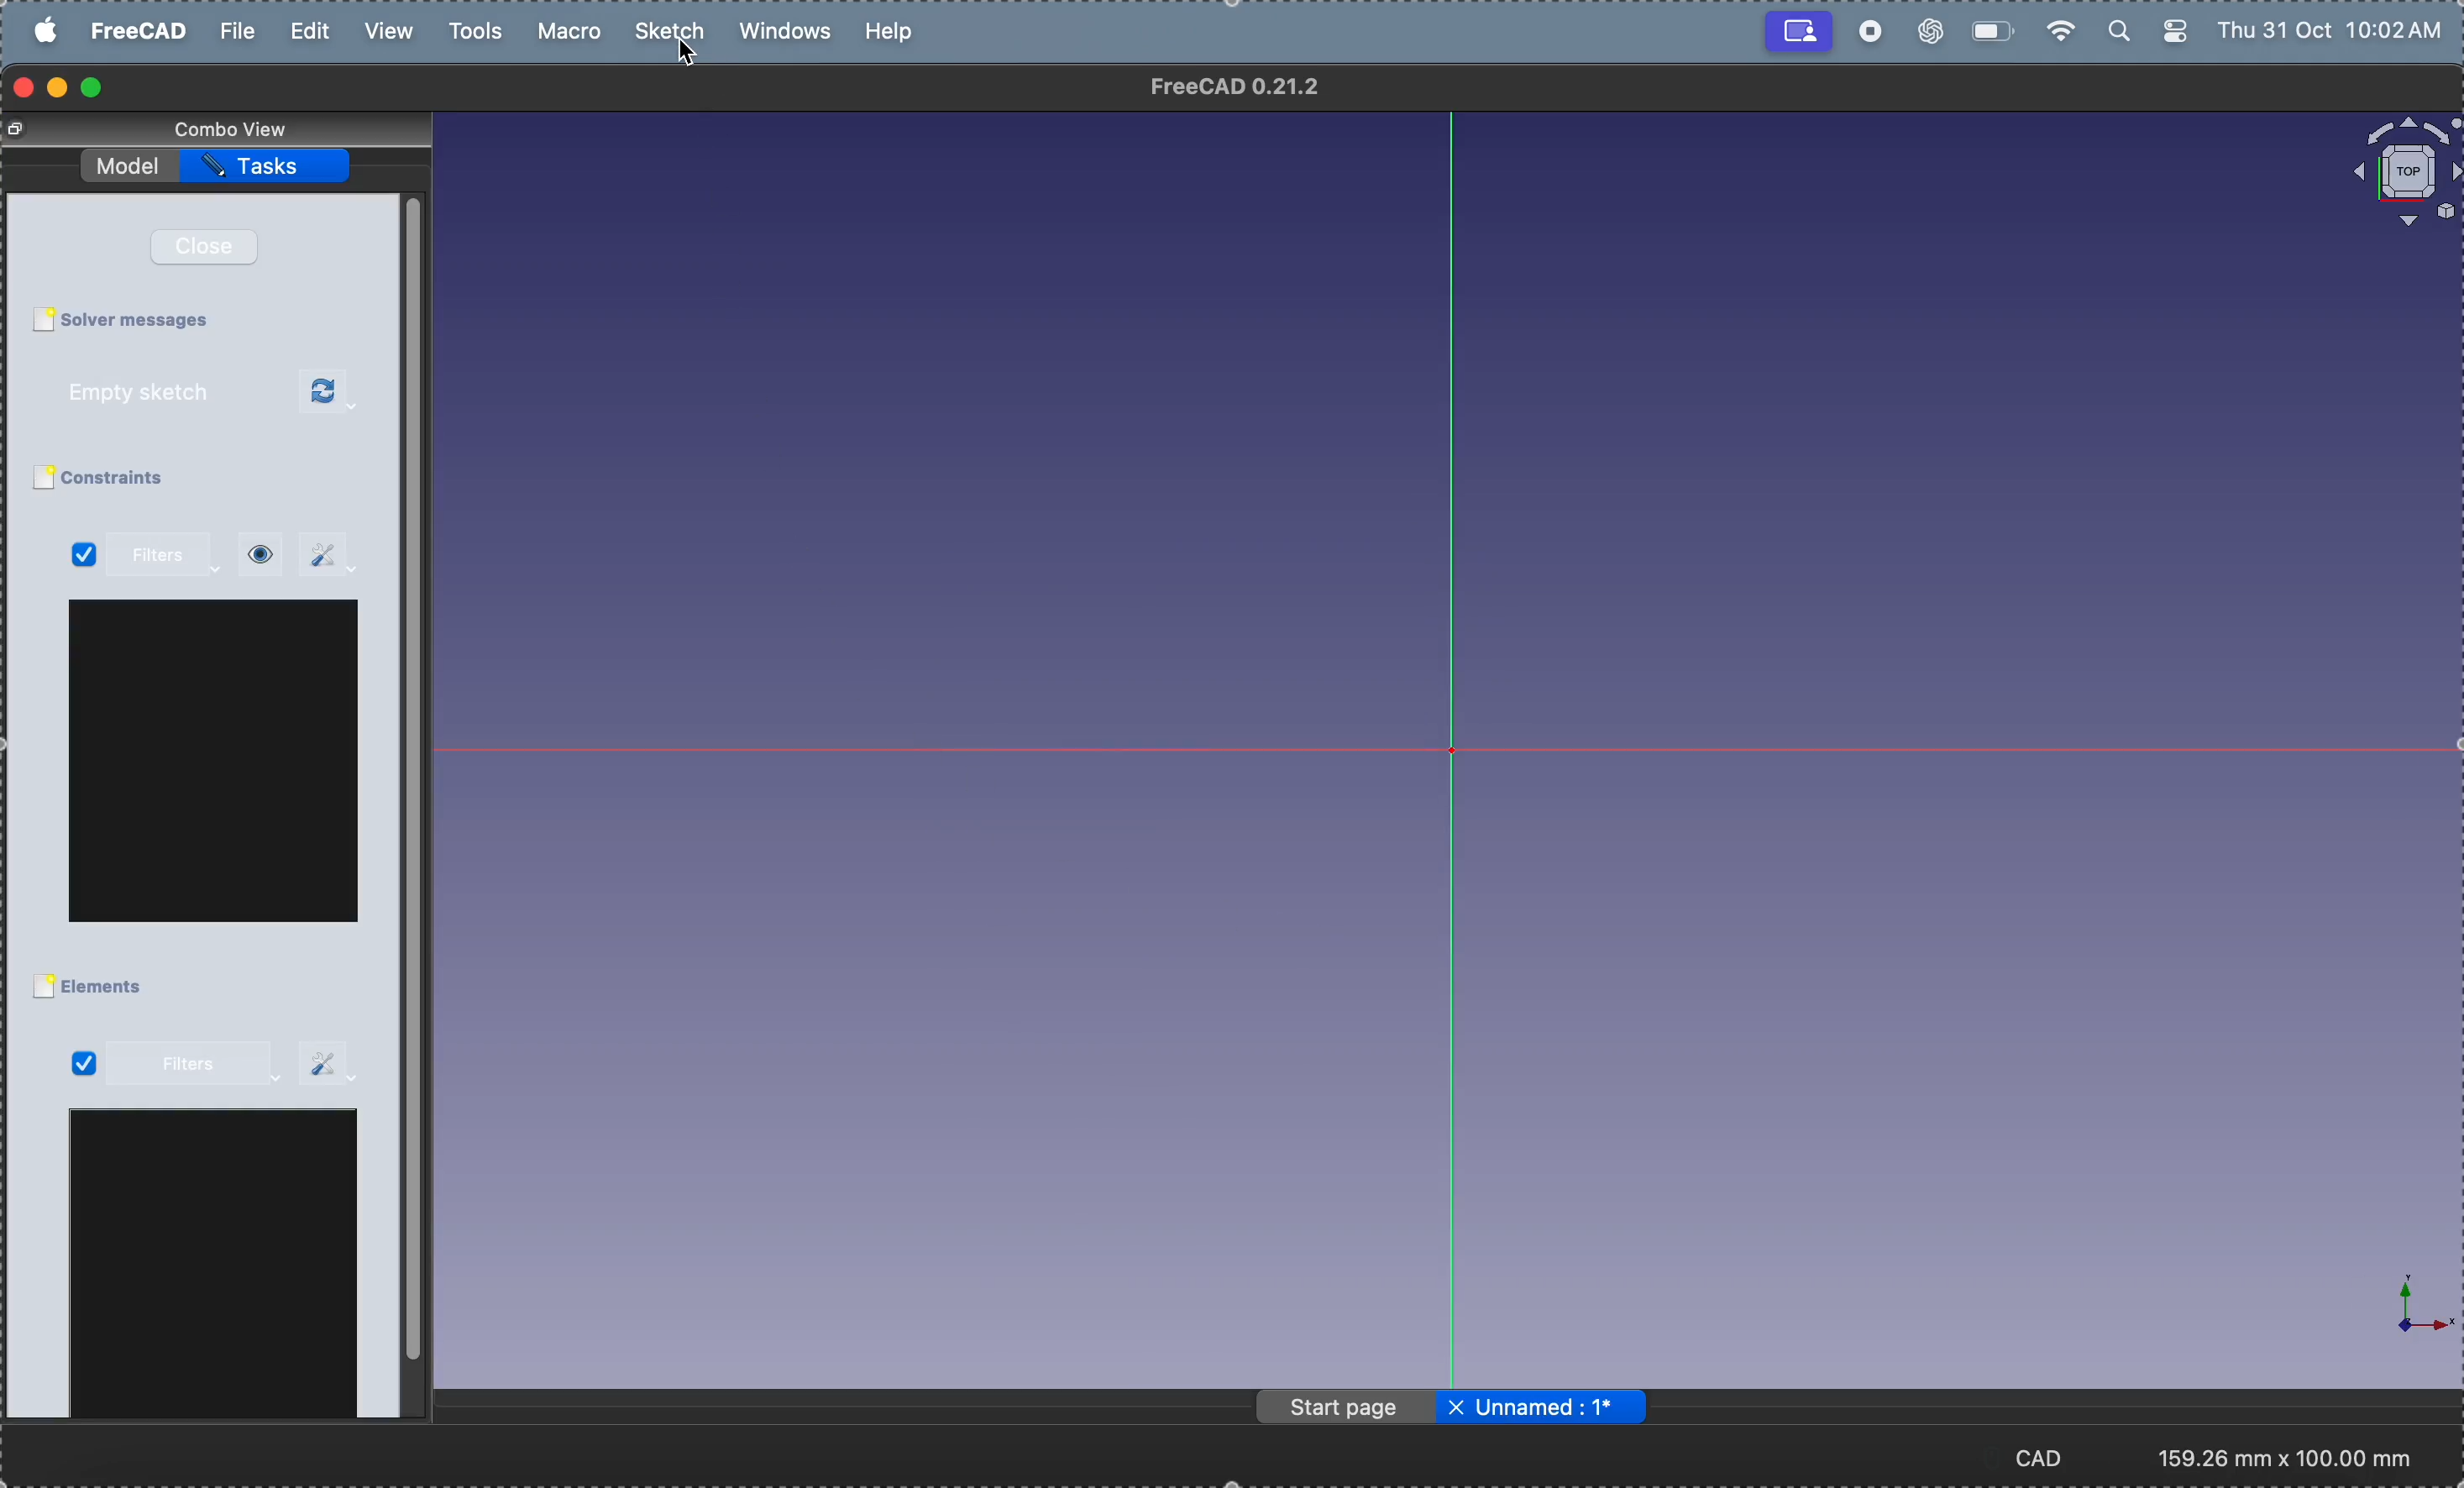  I want to click on apple menu, so click(48, 30).